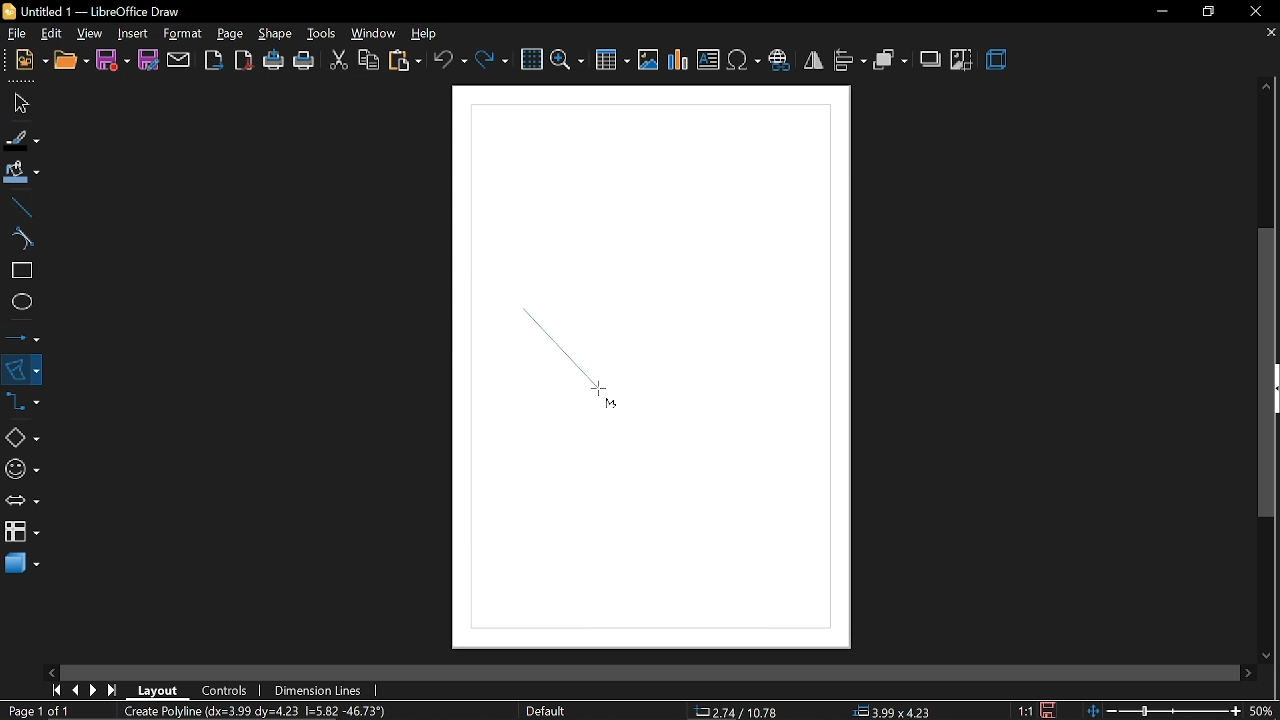 The height and width of the screenshot is (720, 1280). I want to click on flip, so click(814, 61).